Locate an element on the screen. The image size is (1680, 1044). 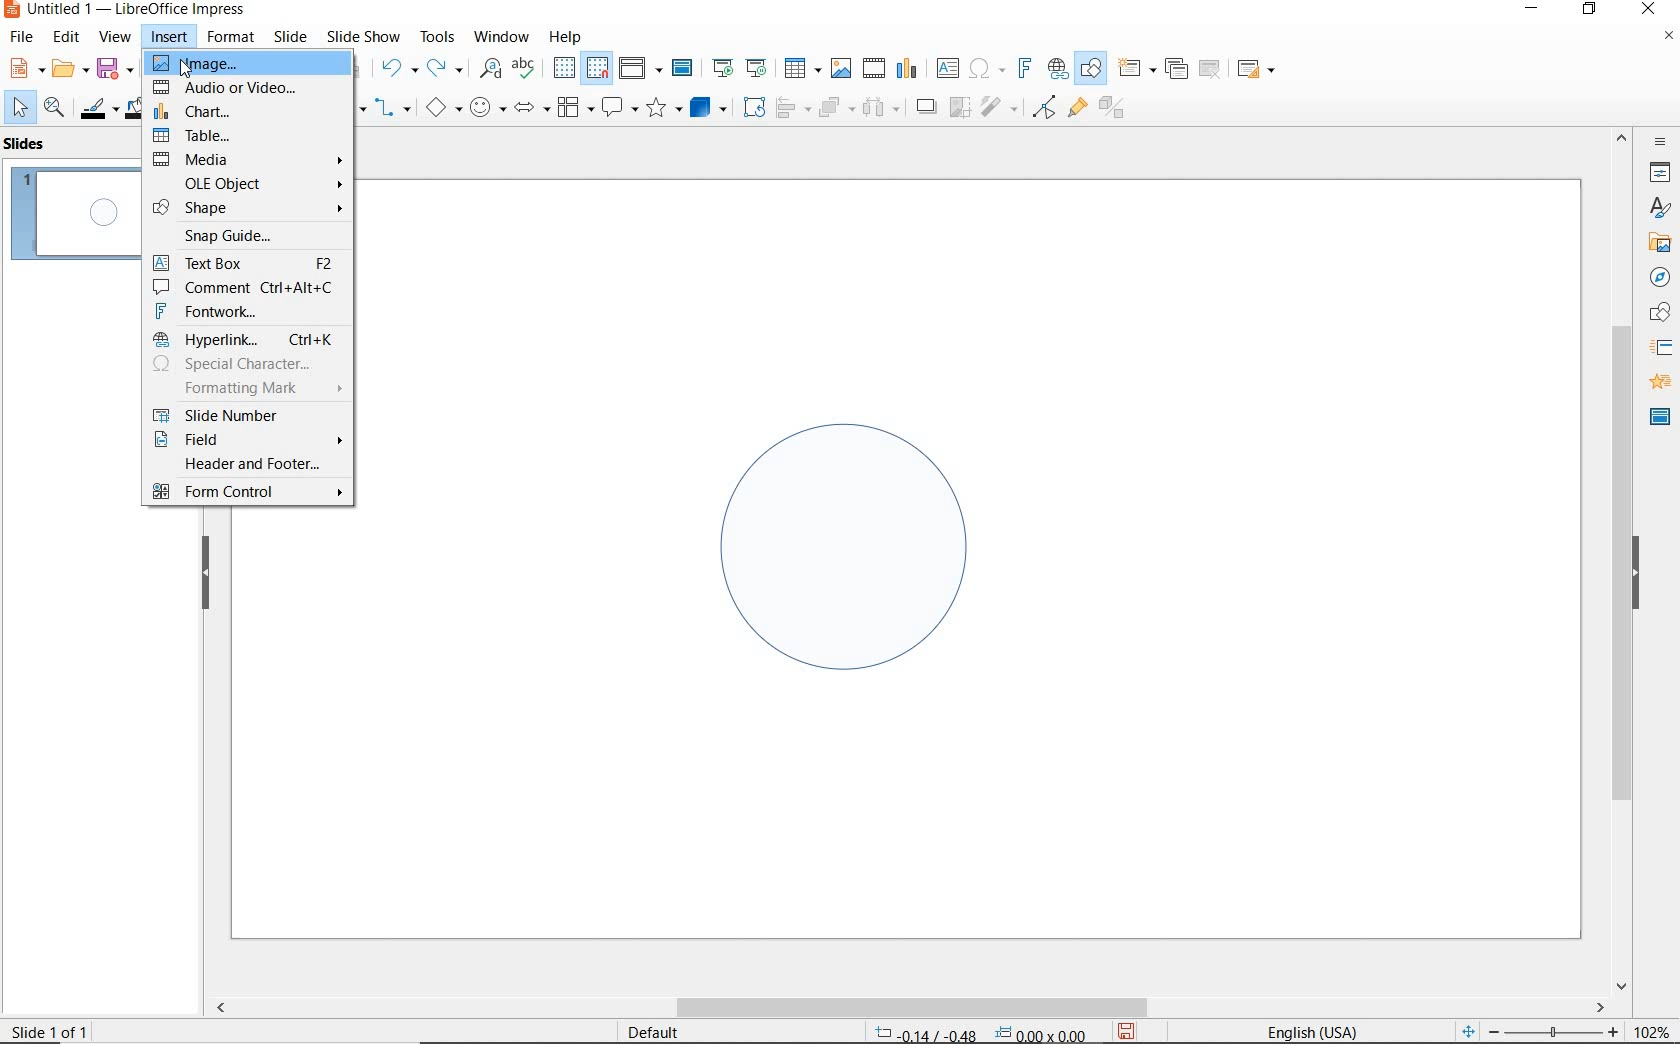
scrollbar is located at coordinates (1622, 559).